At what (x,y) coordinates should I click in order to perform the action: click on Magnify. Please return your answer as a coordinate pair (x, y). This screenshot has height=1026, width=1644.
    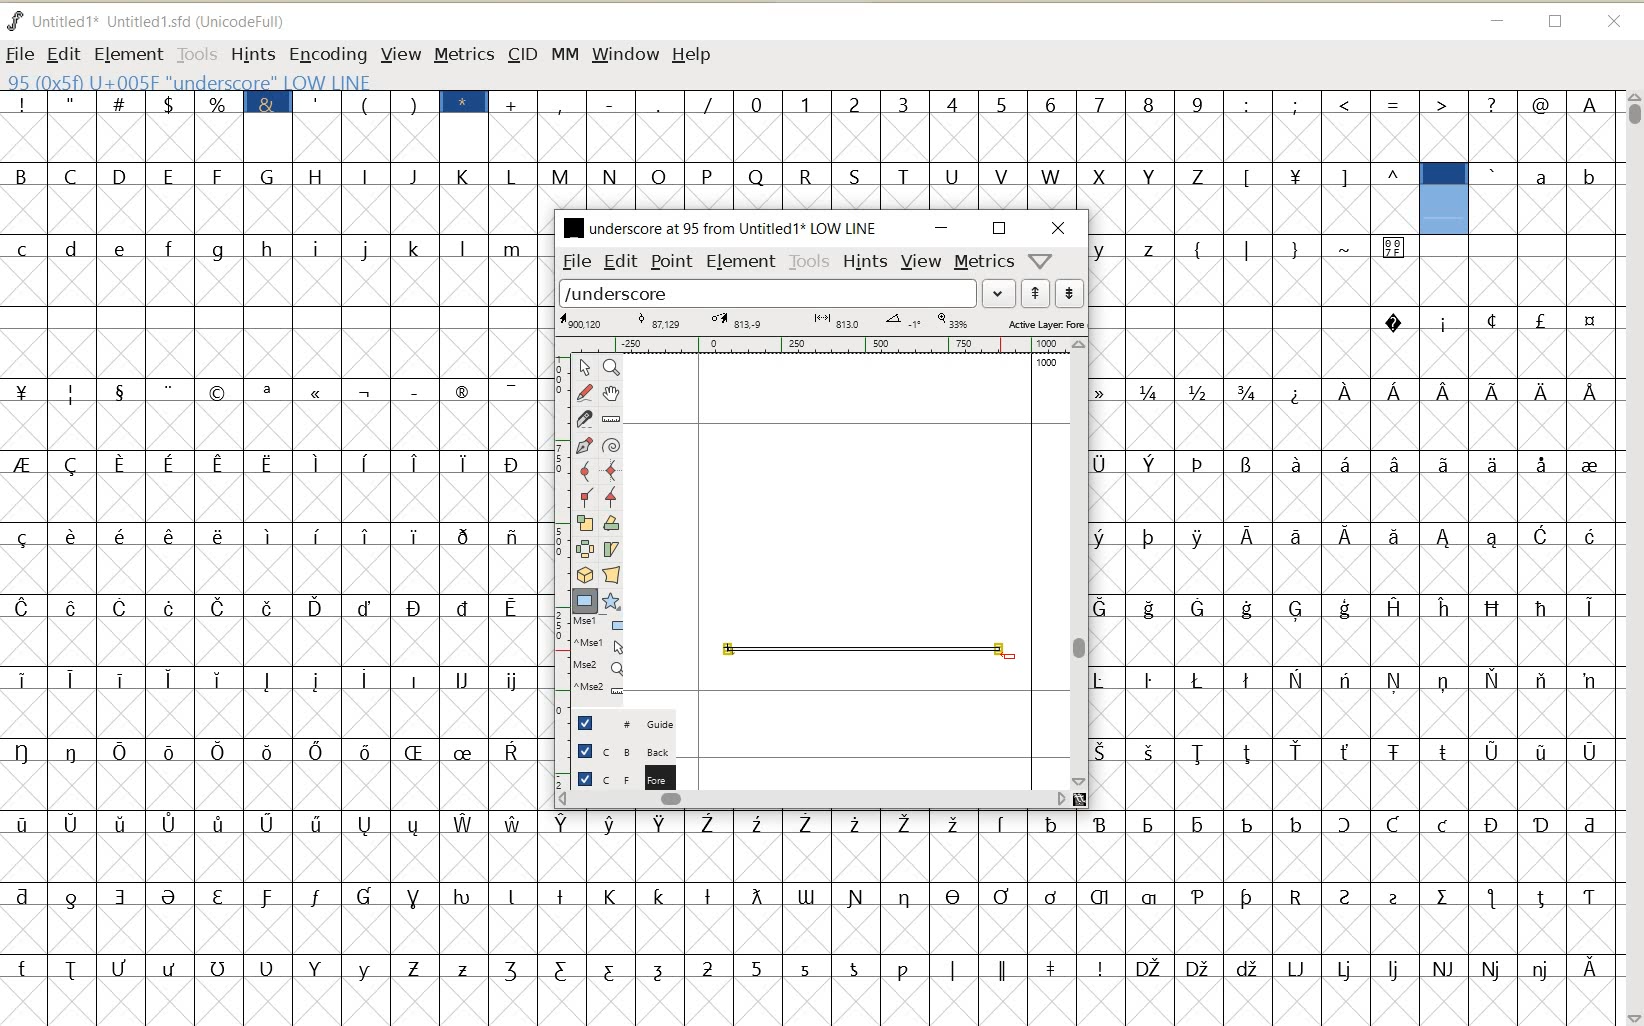
    Looking at the image, I should click on (610, 367).